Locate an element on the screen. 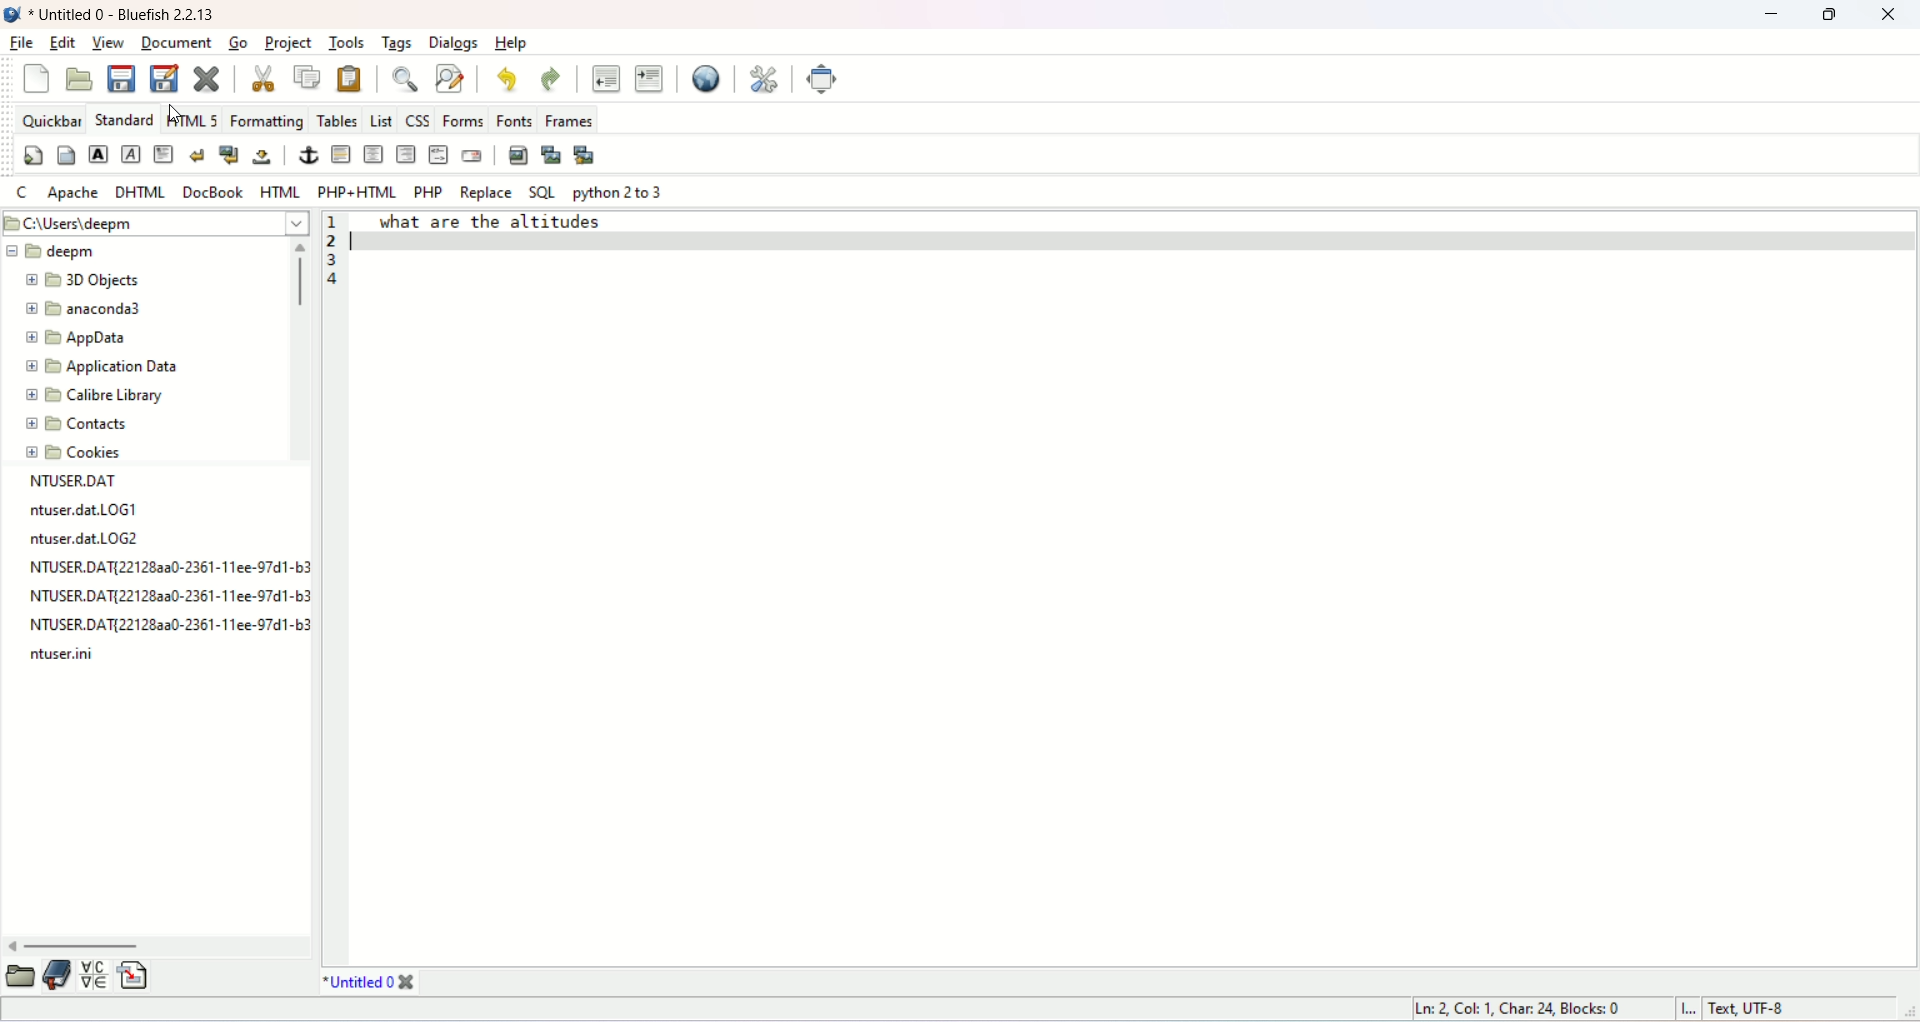 The height and width of the screenshot is (1022, 1920). insert images is located at coordinates (518, 153).